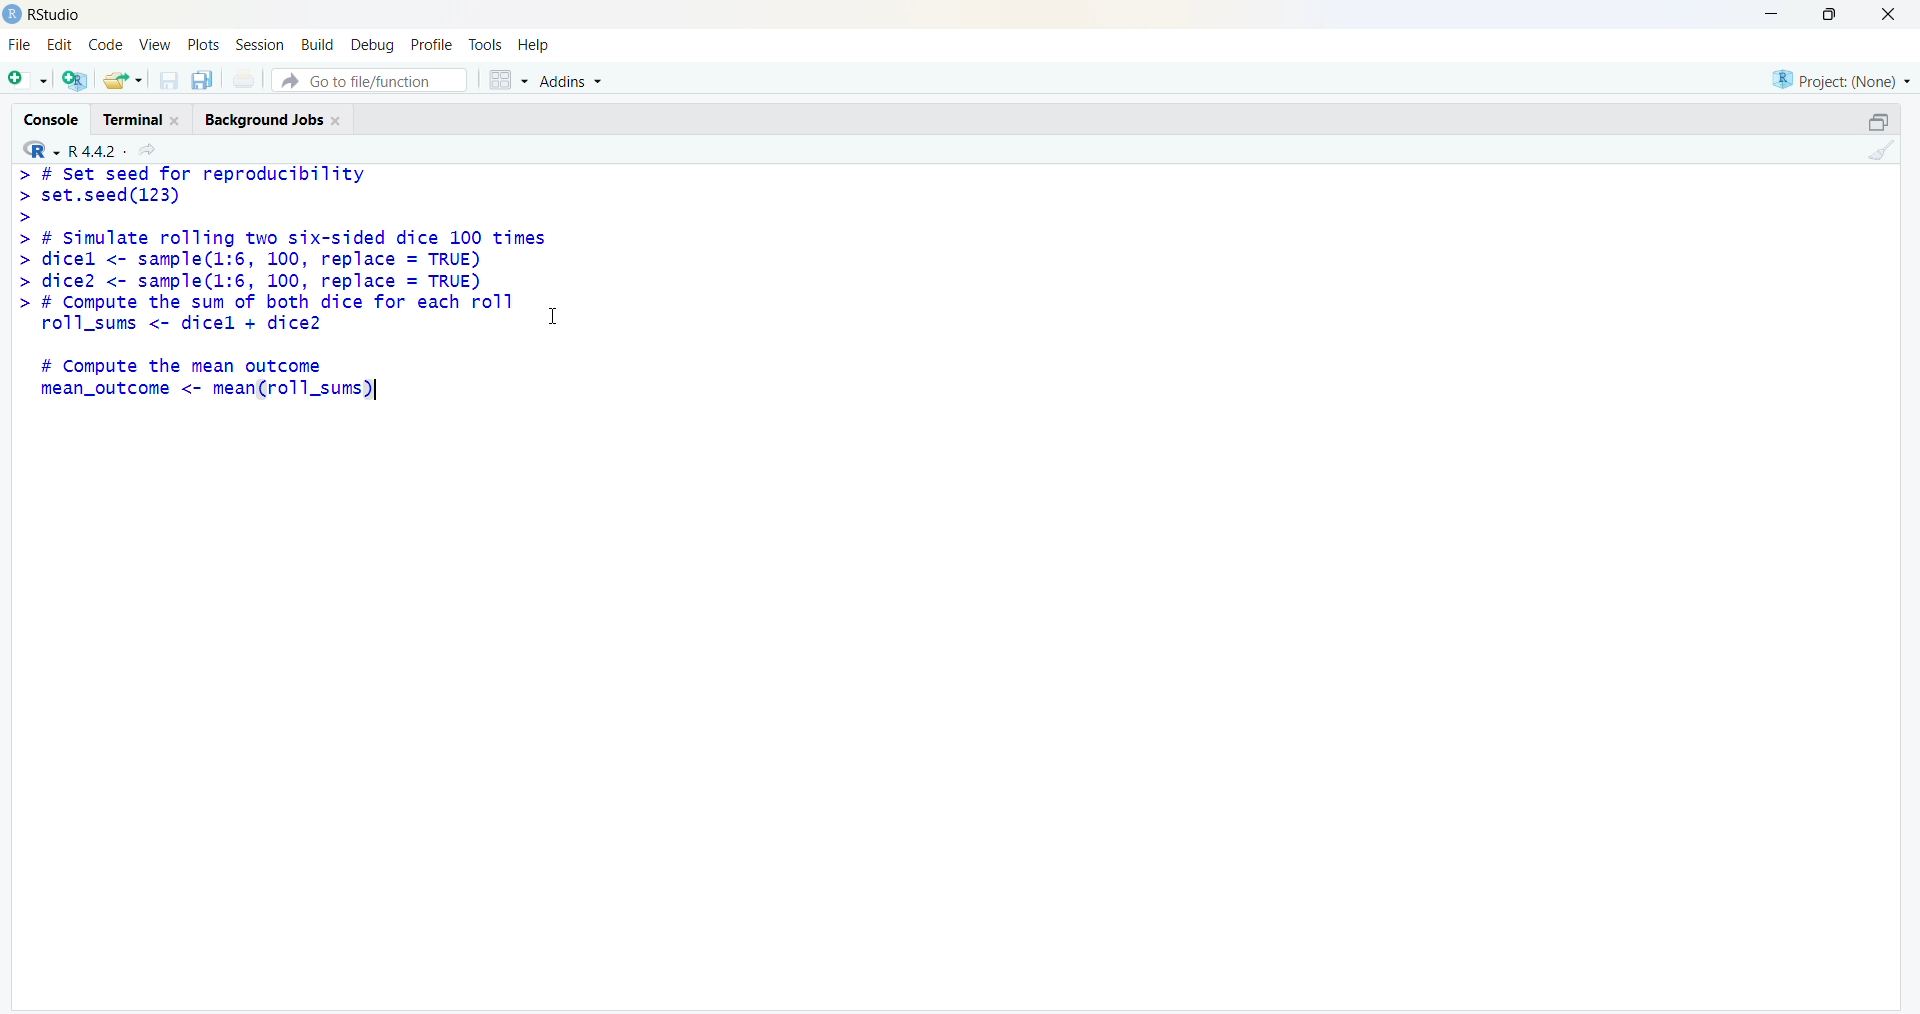  I want to click on go to file/function, so click(369, 80).